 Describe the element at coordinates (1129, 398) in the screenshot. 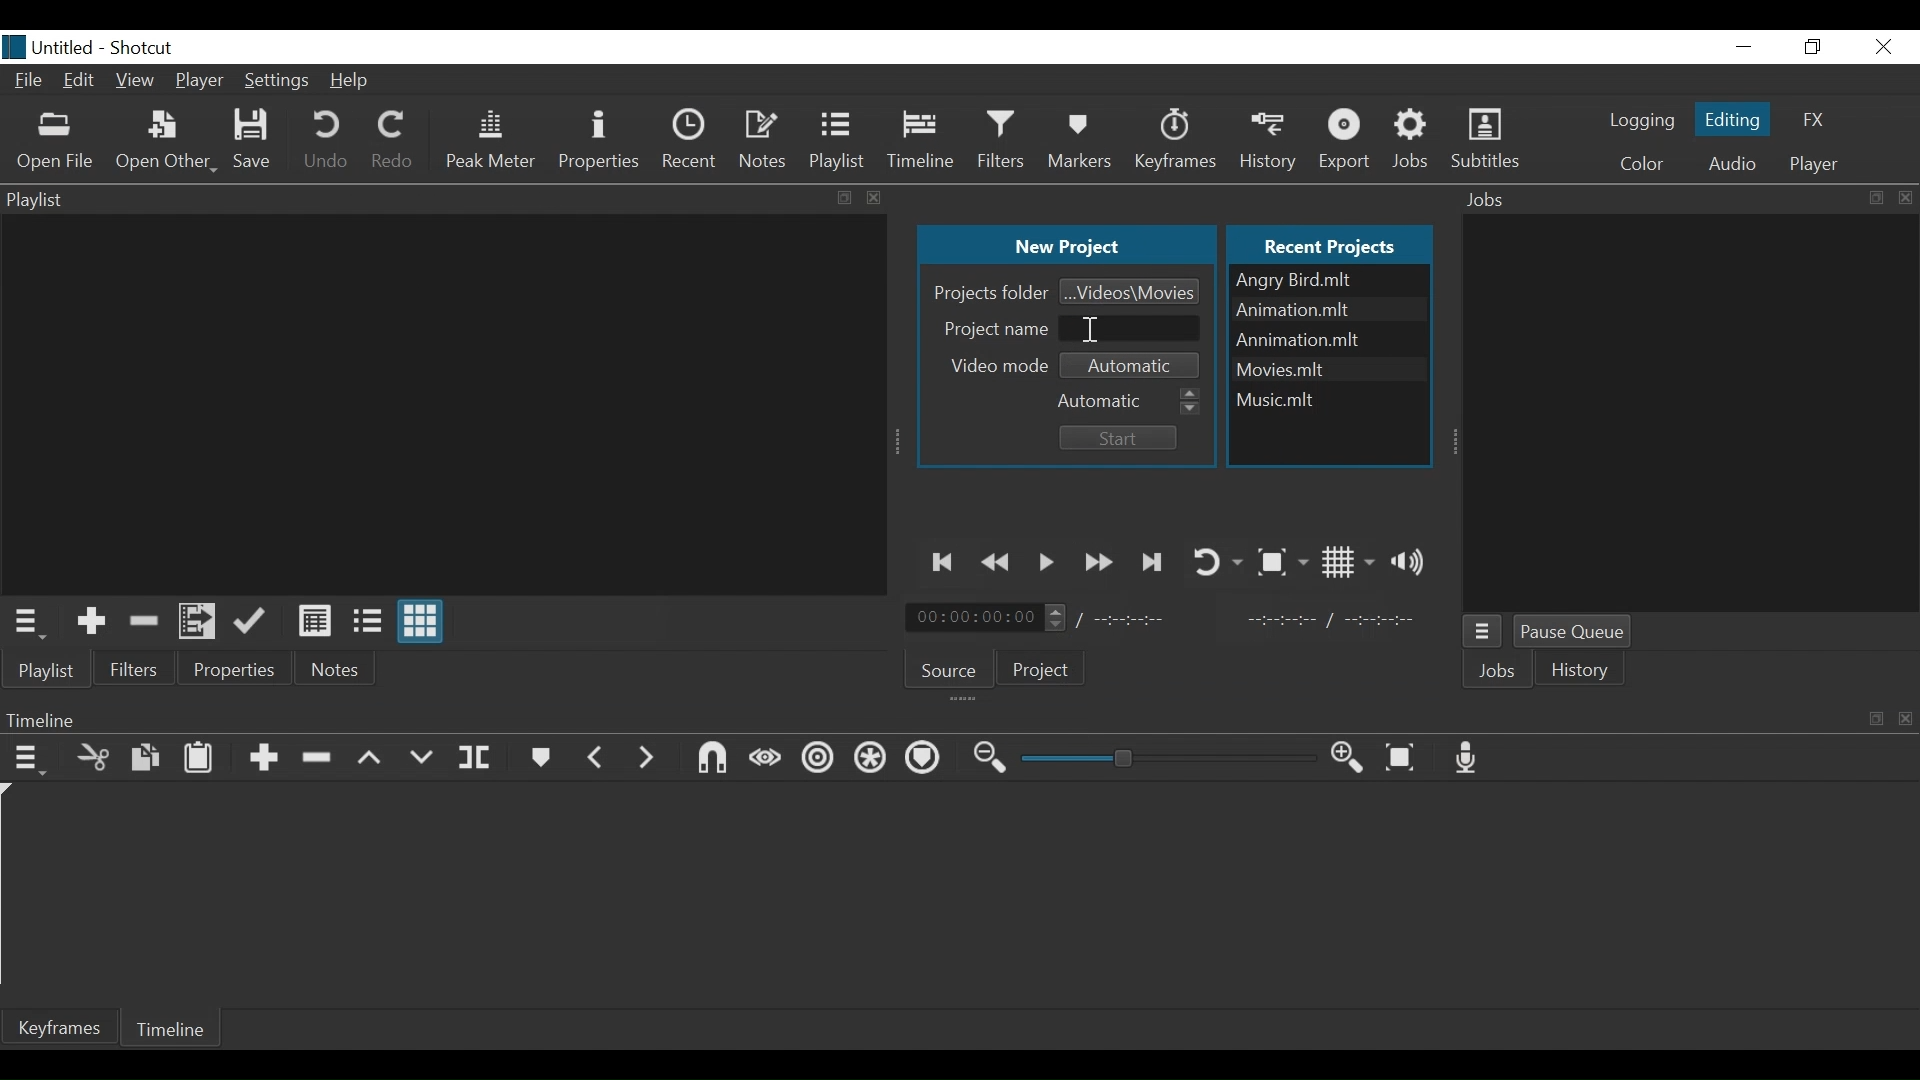

I see `Automatic` at that location.